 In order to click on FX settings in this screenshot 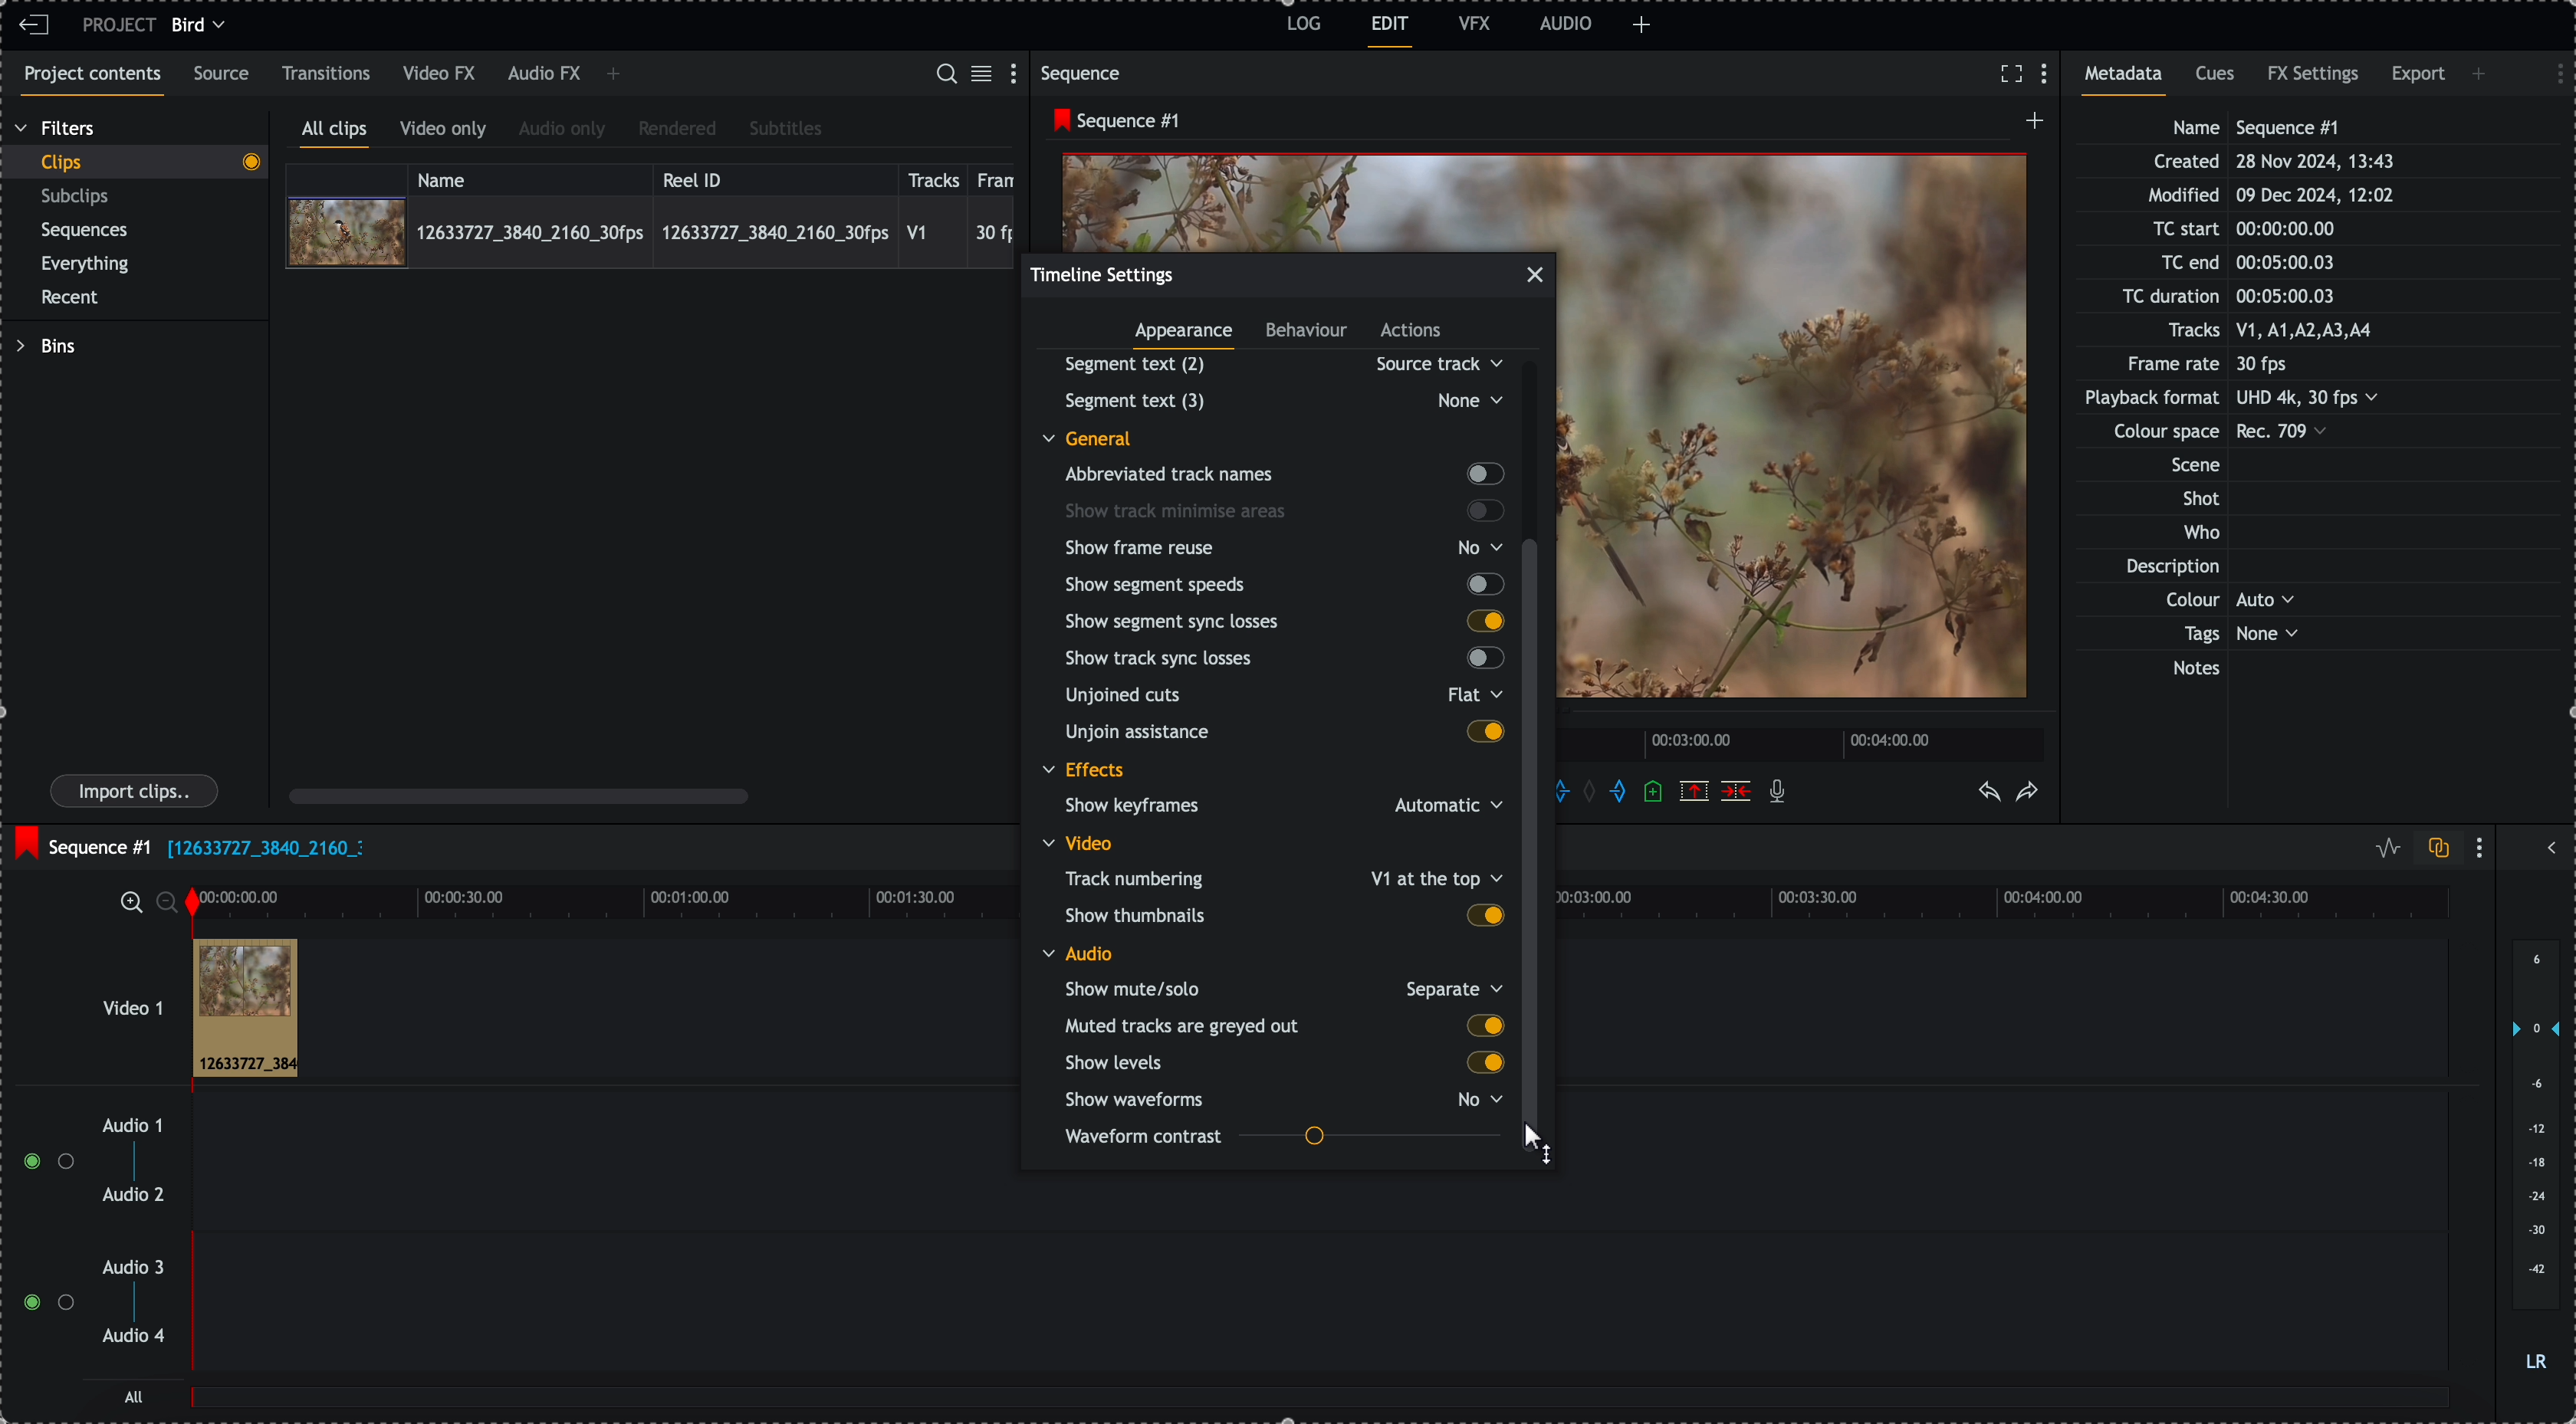, I will do `click(2315, 77)`.